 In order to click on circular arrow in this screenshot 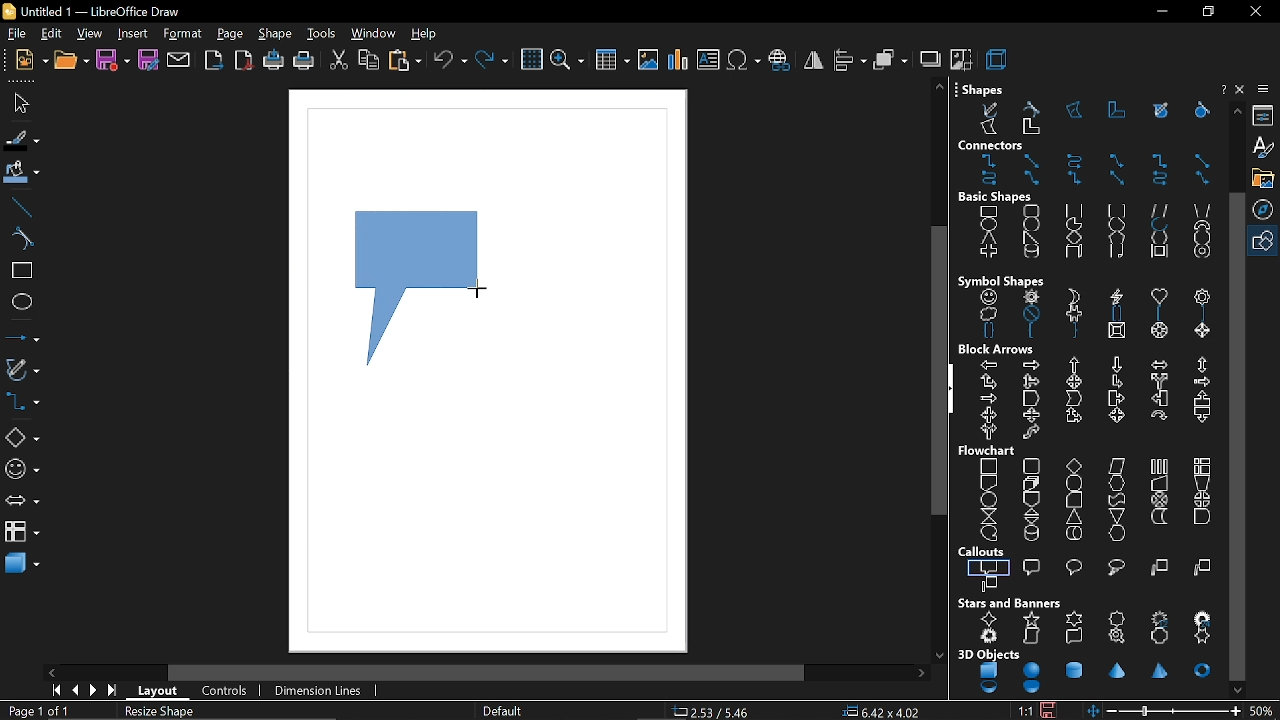, I will do `click(1158, 415)`.